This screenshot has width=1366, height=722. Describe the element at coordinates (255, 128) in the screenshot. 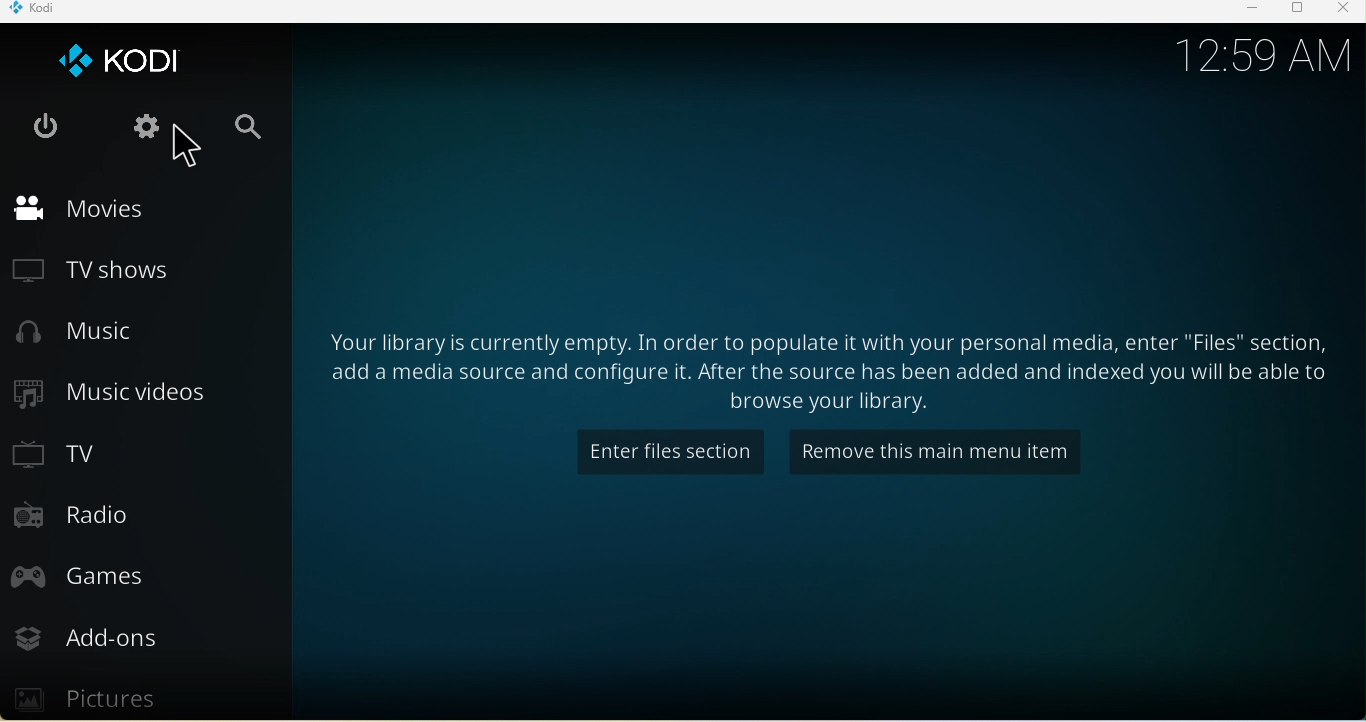

I see `Search` at that location.